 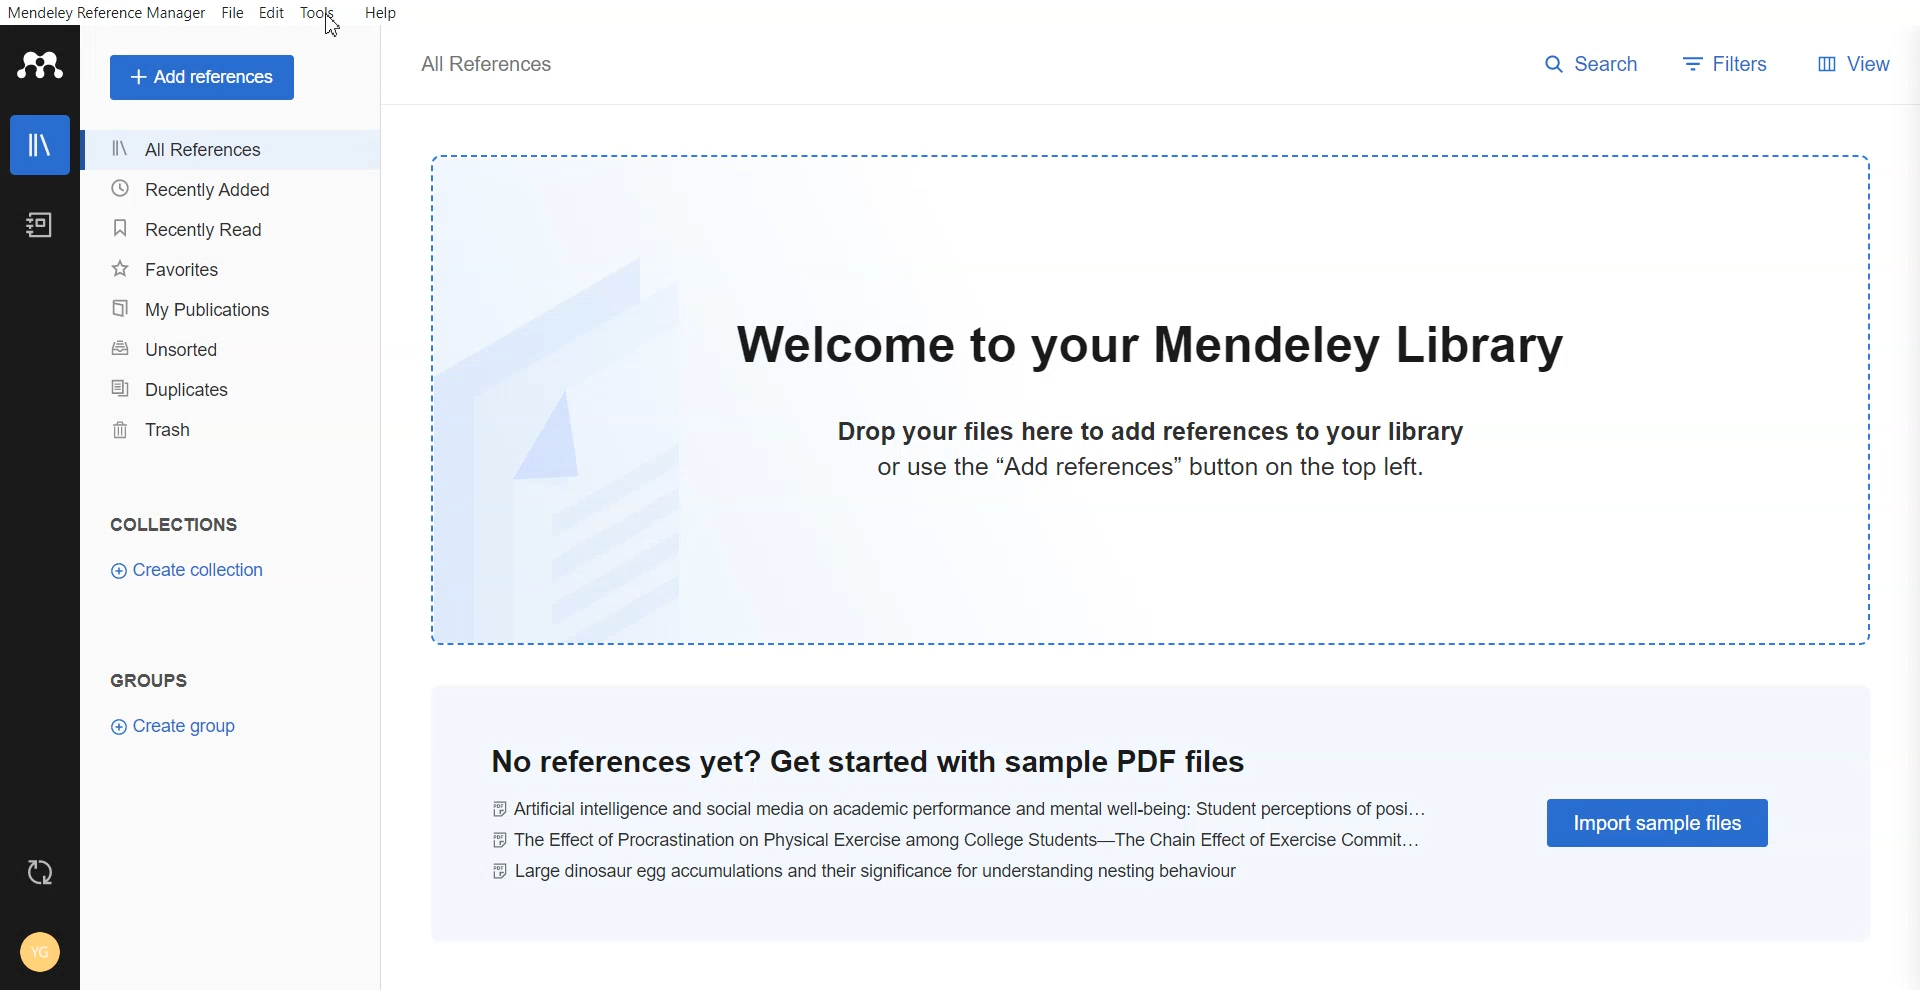 What do you see at coordinates (1153, 347) in the screenshot?
I see `welcome to our mendeley library` at bounding box center [1153, 347].